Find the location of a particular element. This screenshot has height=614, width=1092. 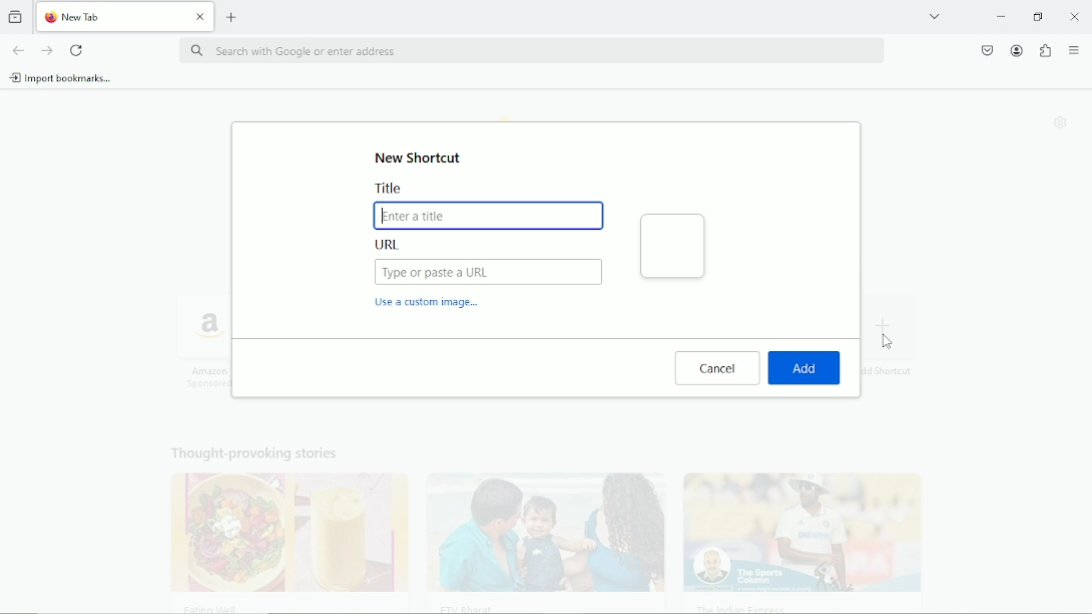

URL is located at coordinates (489, 264).